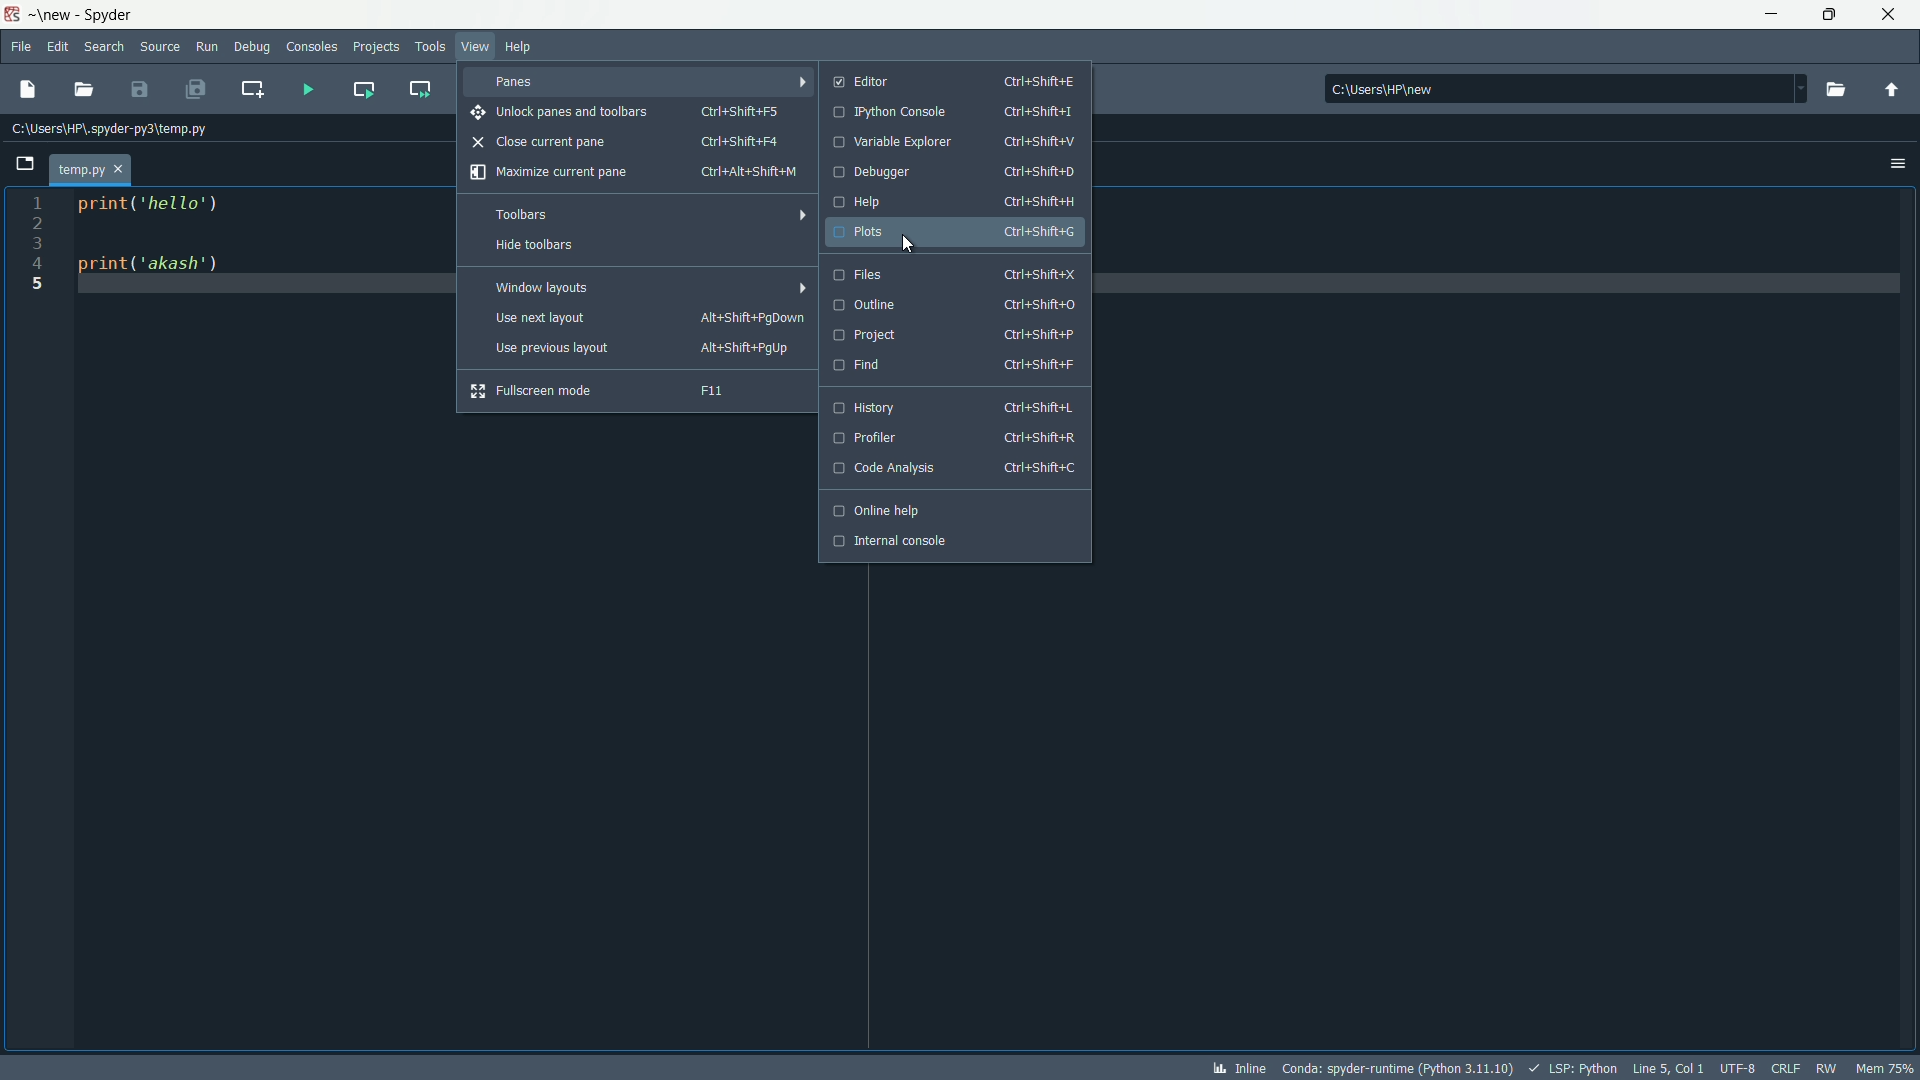 This screenshot has width=1920, height=1080. What do you see at coordinates (418, 87) in the screenshot?
I see `run current cell and go to the next one` at bounding box center [418, 87].